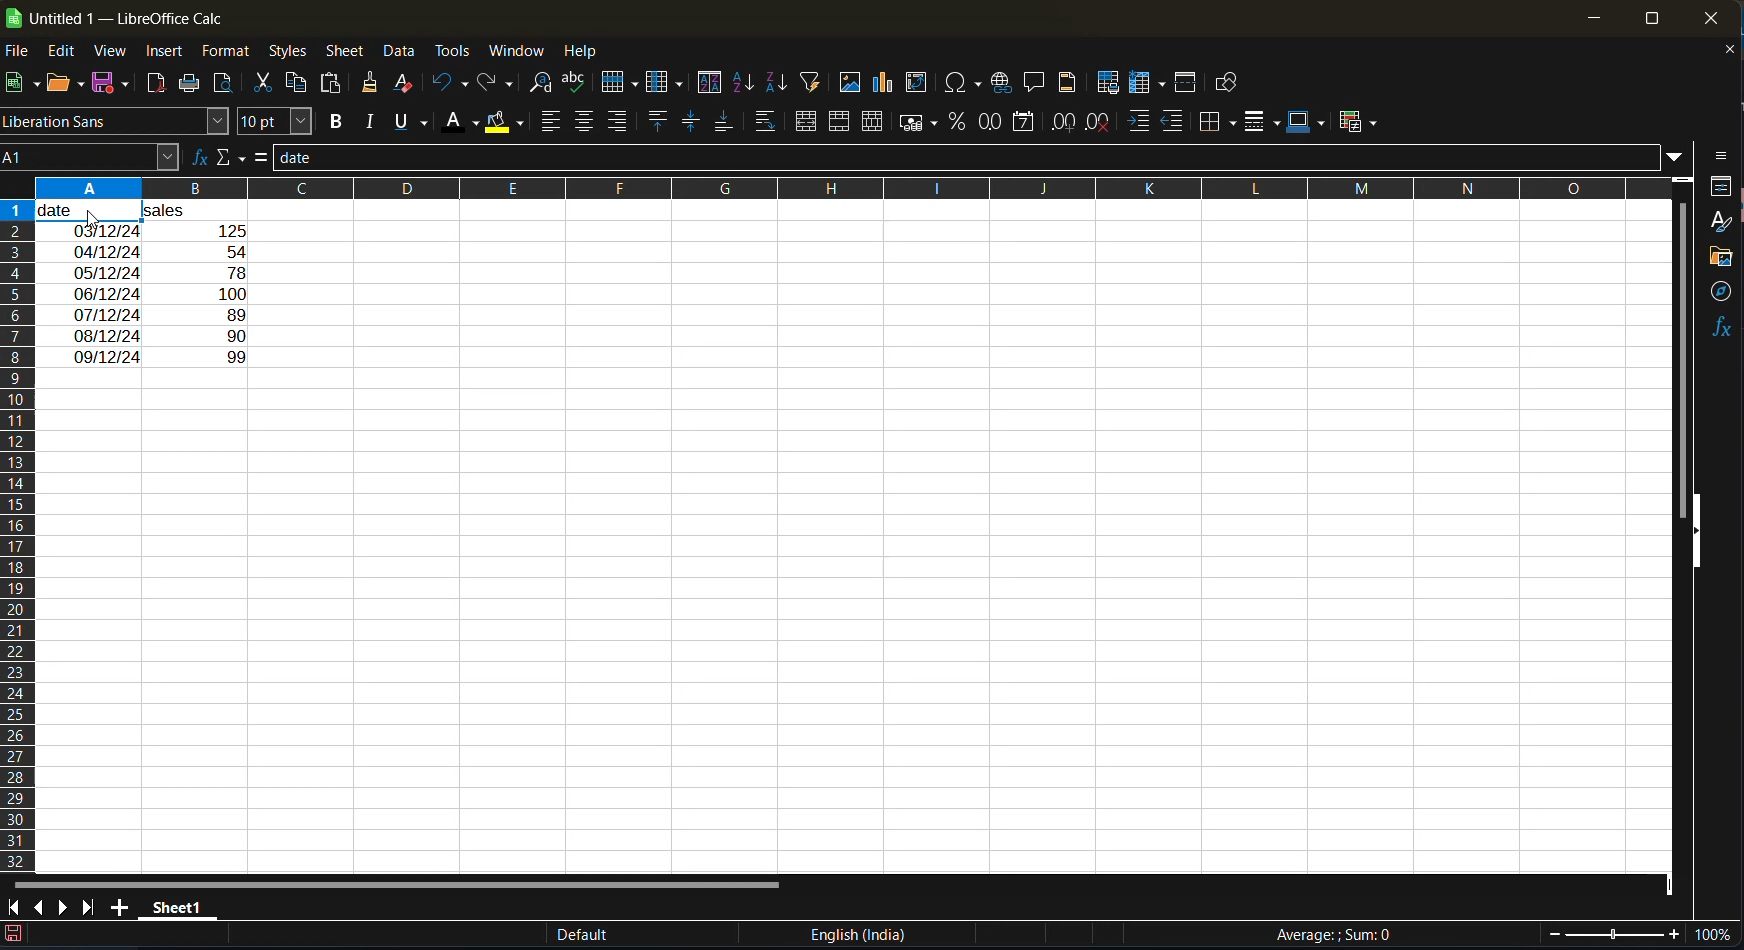 The image size is (1744, 950). Describe the element at coordinates (540, 86) in the screenshot. I see `find and replace` at that location.